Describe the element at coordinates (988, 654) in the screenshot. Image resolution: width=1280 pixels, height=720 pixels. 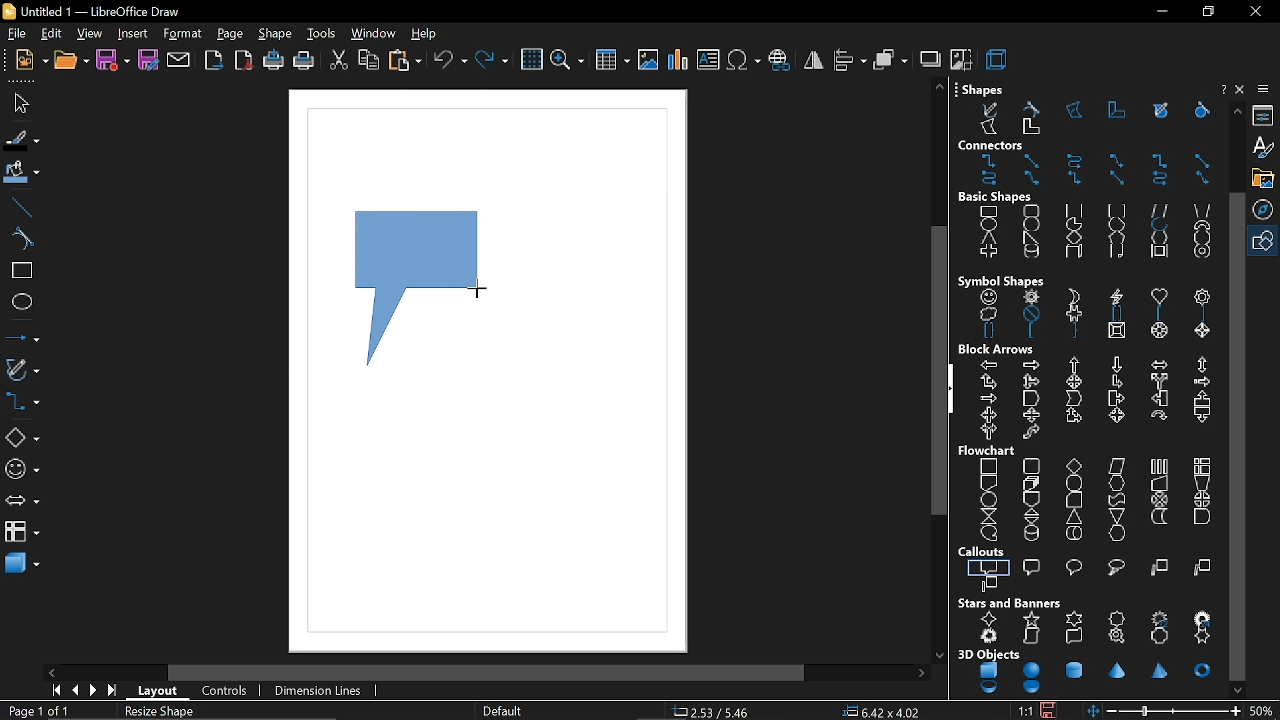
I see `3d objects` at that location.